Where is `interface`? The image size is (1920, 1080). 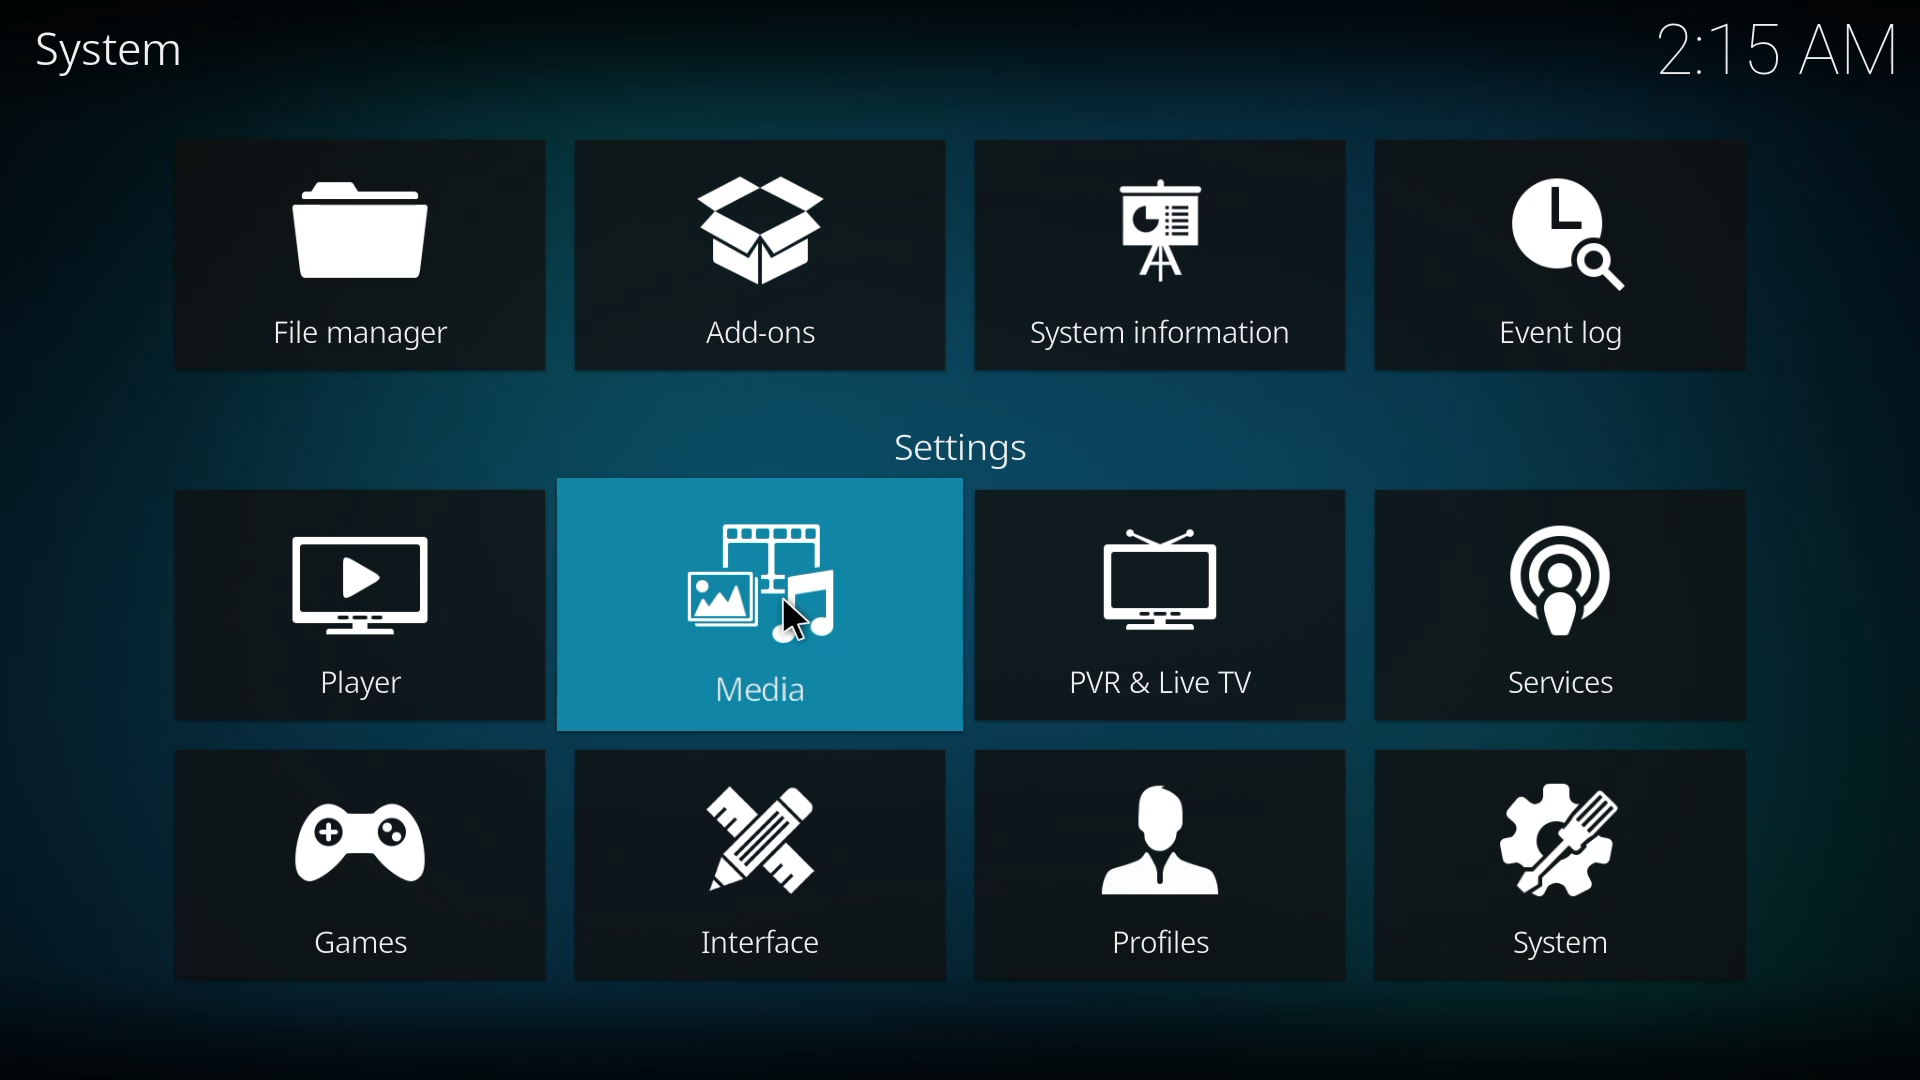
interface is located at coordinates (766, 866).